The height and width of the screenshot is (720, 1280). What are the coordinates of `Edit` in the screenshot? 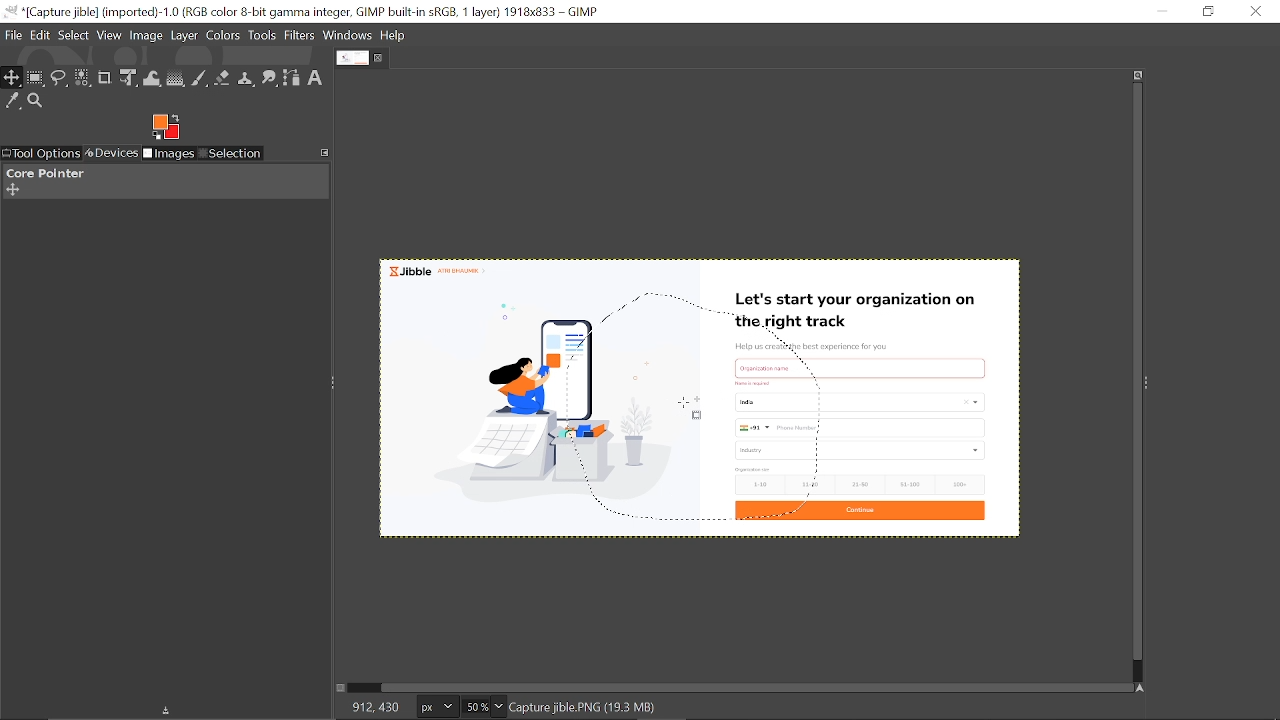 It's located at (41, 37).